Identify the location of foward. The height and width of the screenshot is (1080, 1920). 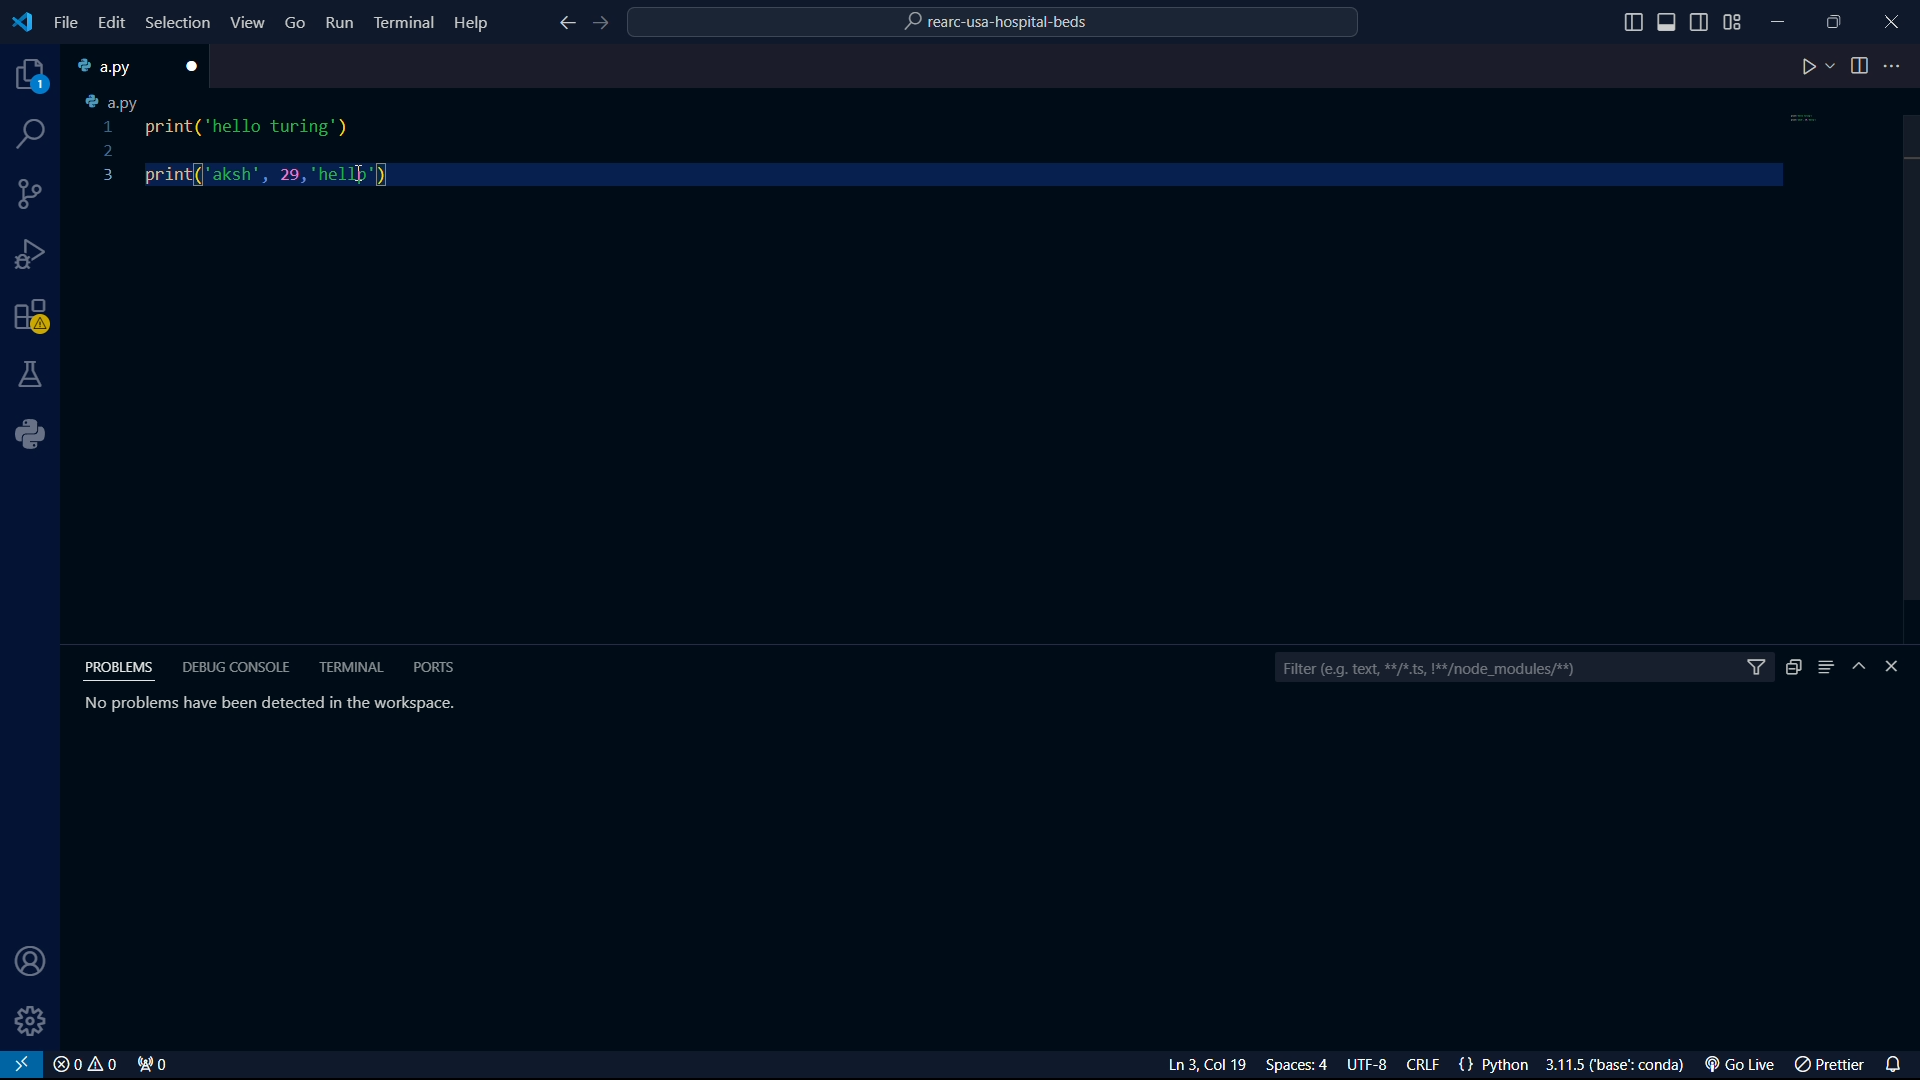
(605, 24).